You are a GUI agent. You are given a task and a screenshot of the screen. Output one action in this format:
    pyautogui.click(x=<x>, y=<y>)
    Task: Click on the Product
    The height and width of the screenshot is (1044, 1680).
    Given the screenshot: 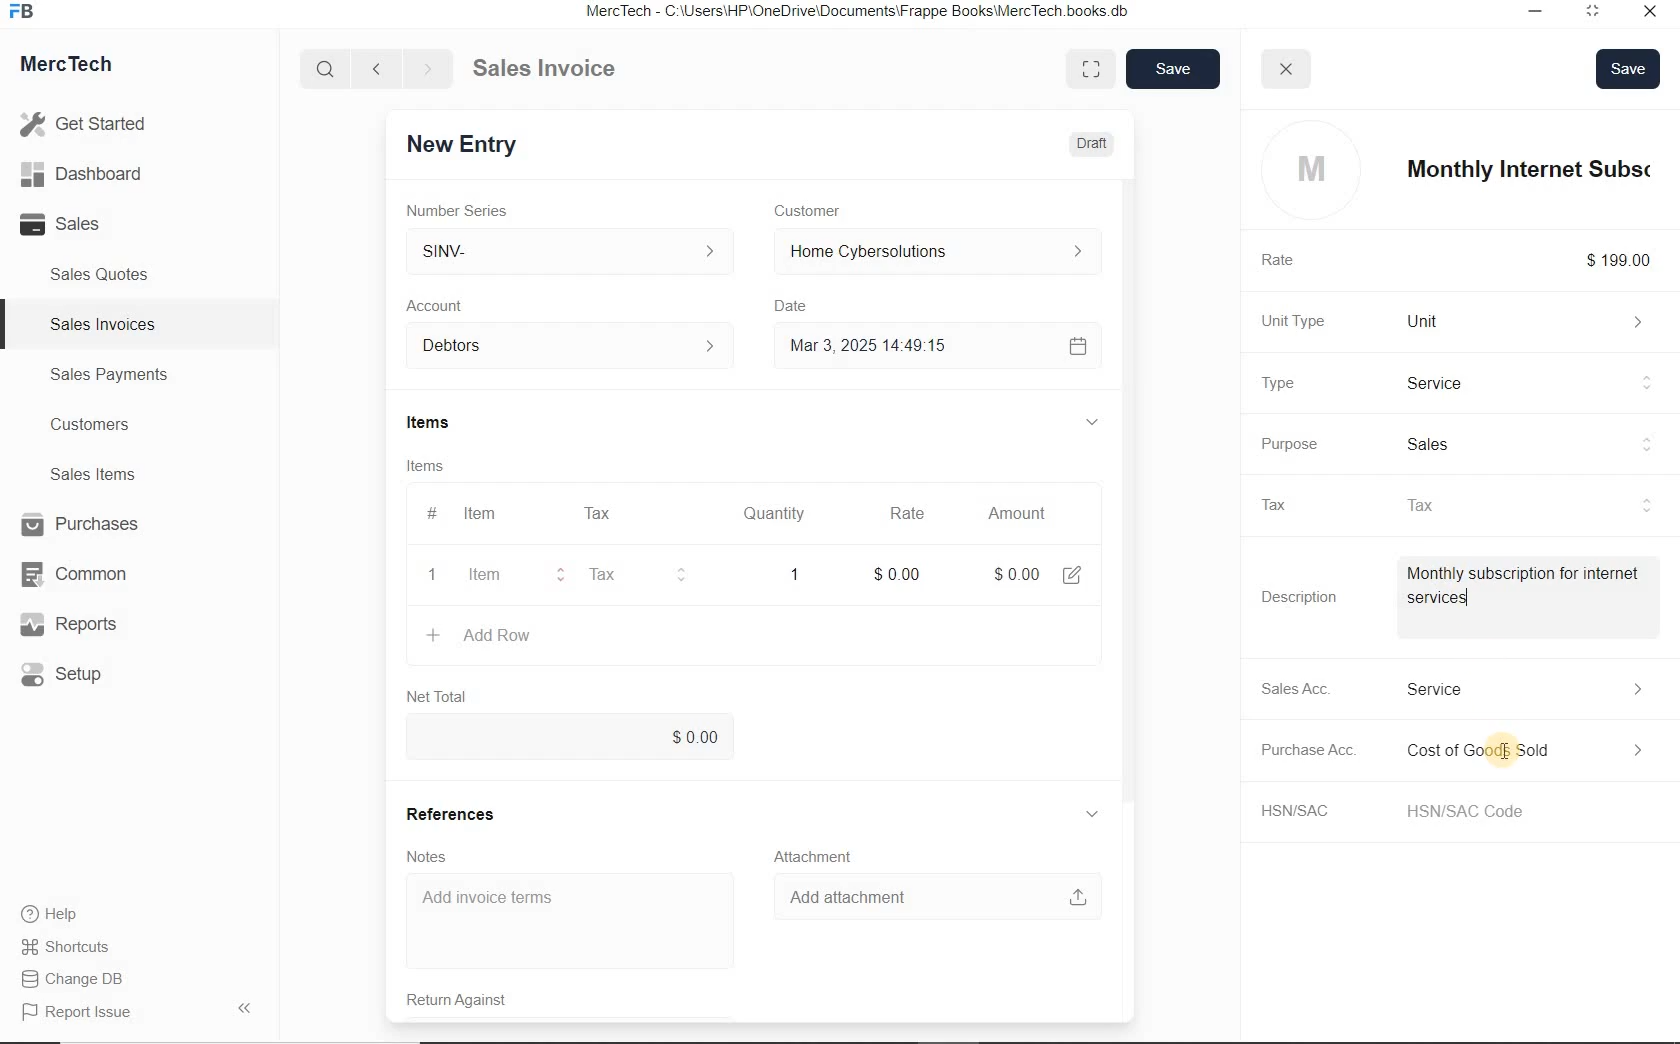 What is the action you would take?
    pyautogui.click(x=1517, y=383)
    